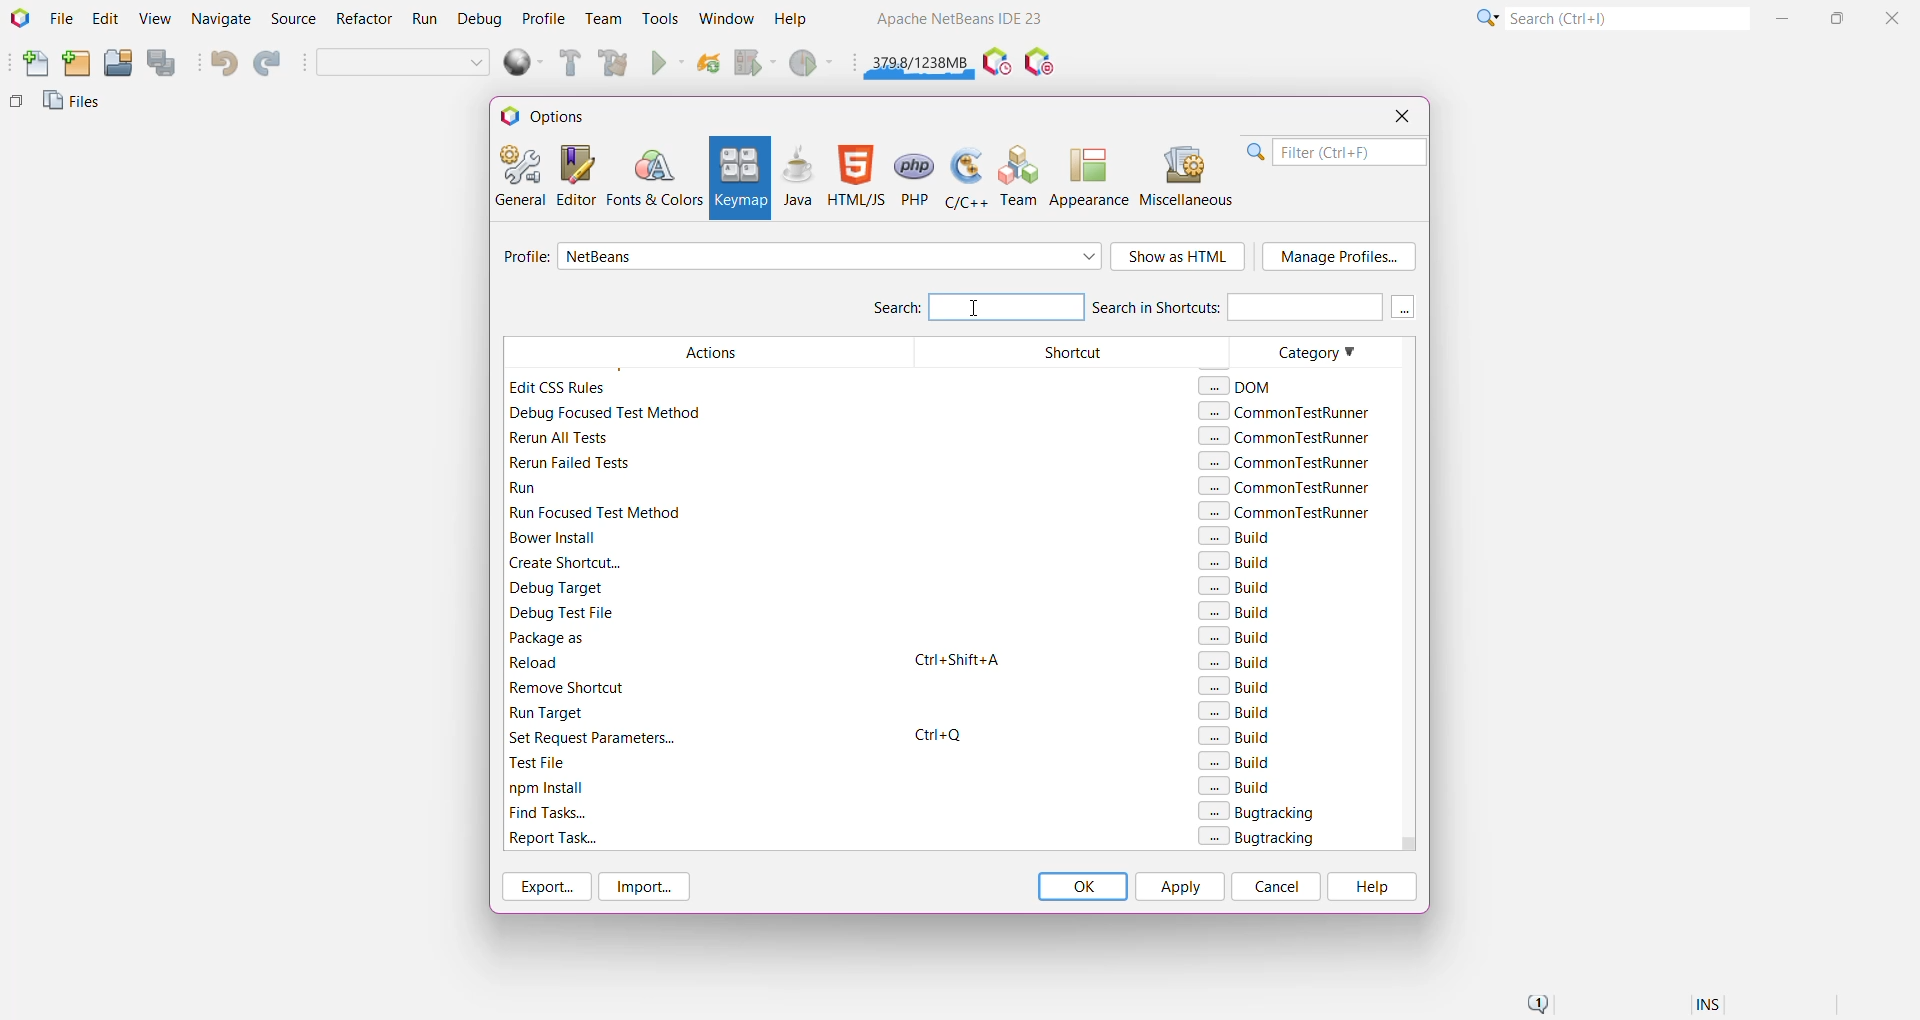 This screenshot has width=1920, height=1020. Describe the element at coordinates (617, 65) in the screenshot. I see `Clean and Build Main Project` at that location.